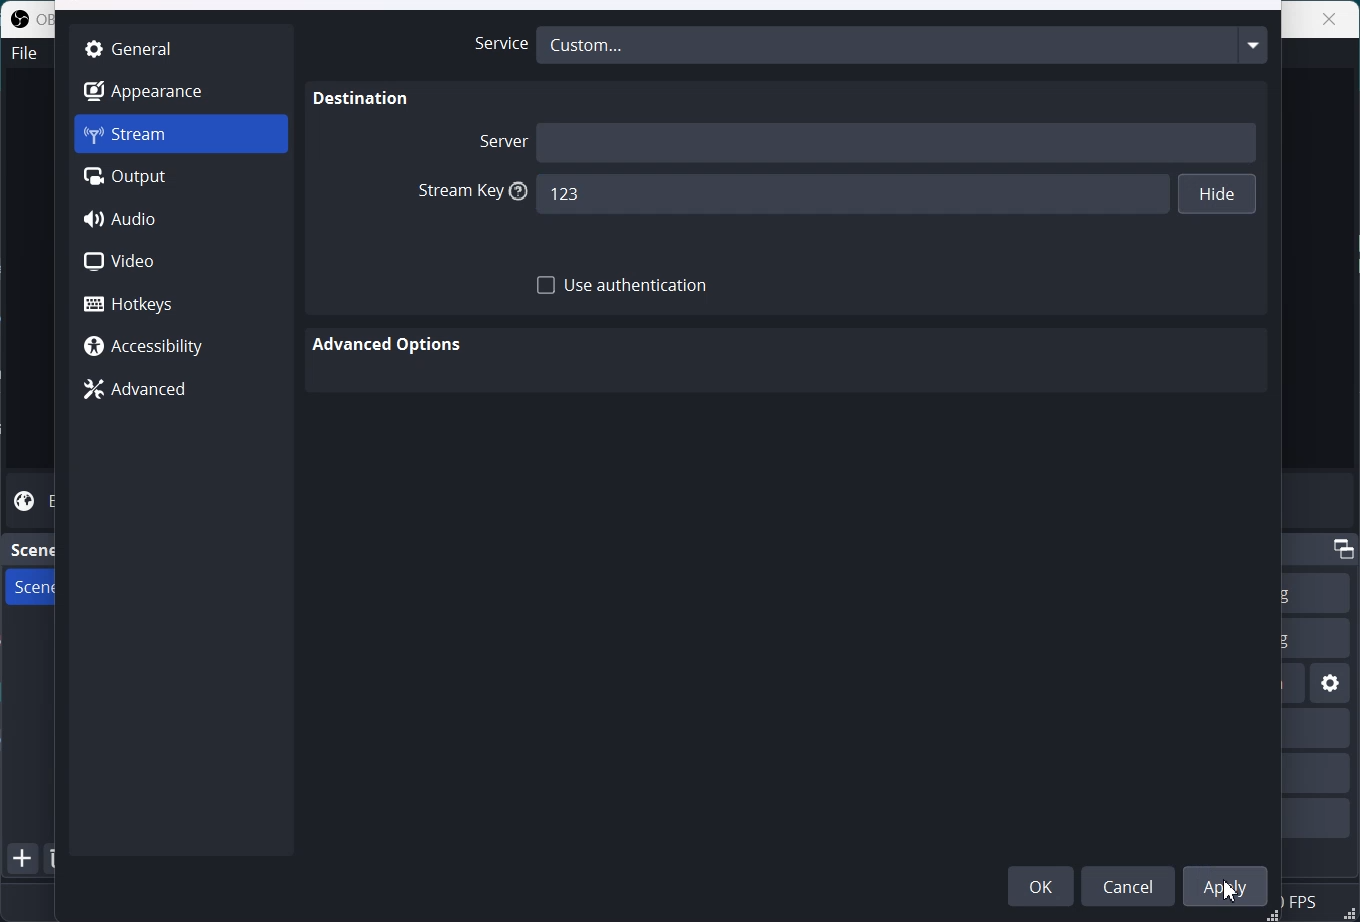 The height and width of the screenshot is (922, 1360). I want to click on Apply, so click(1229, 885).